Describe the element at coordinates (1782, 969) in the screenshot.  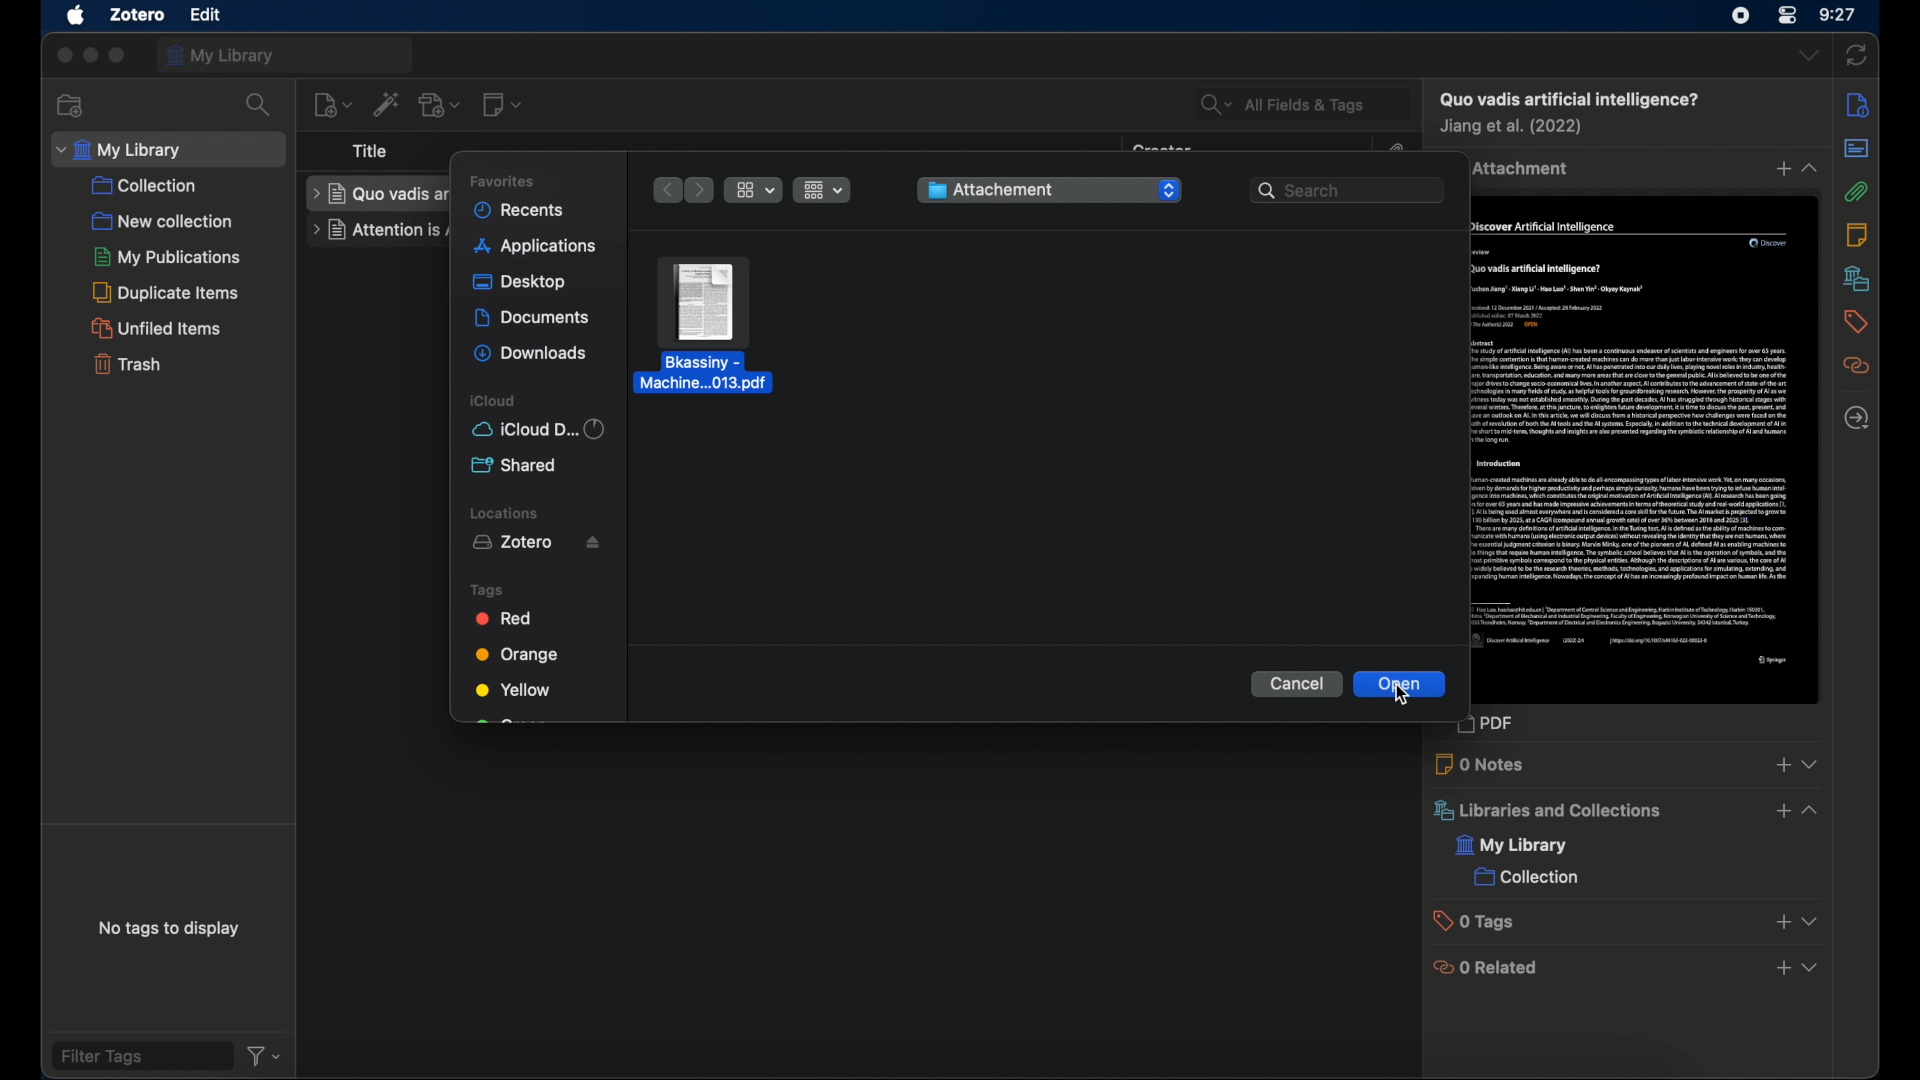
I see `add` at that location.